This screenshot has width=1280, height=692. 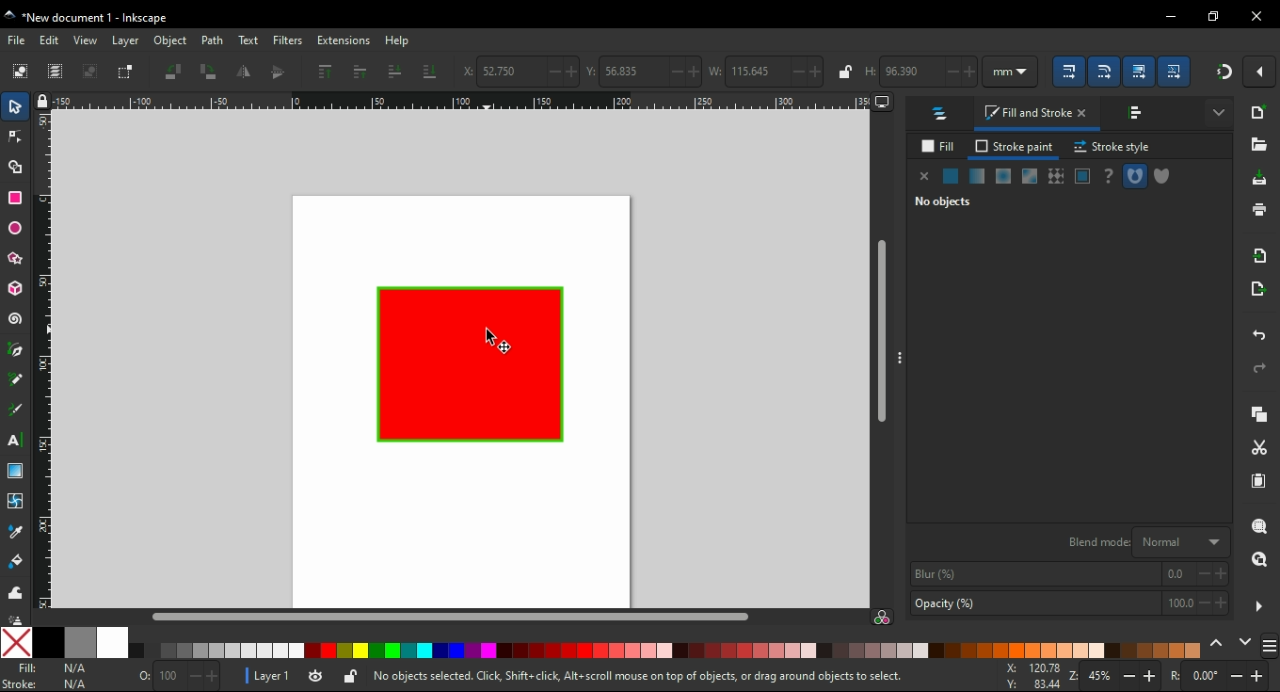 I want to click on 0, so click(x=144, y=673).